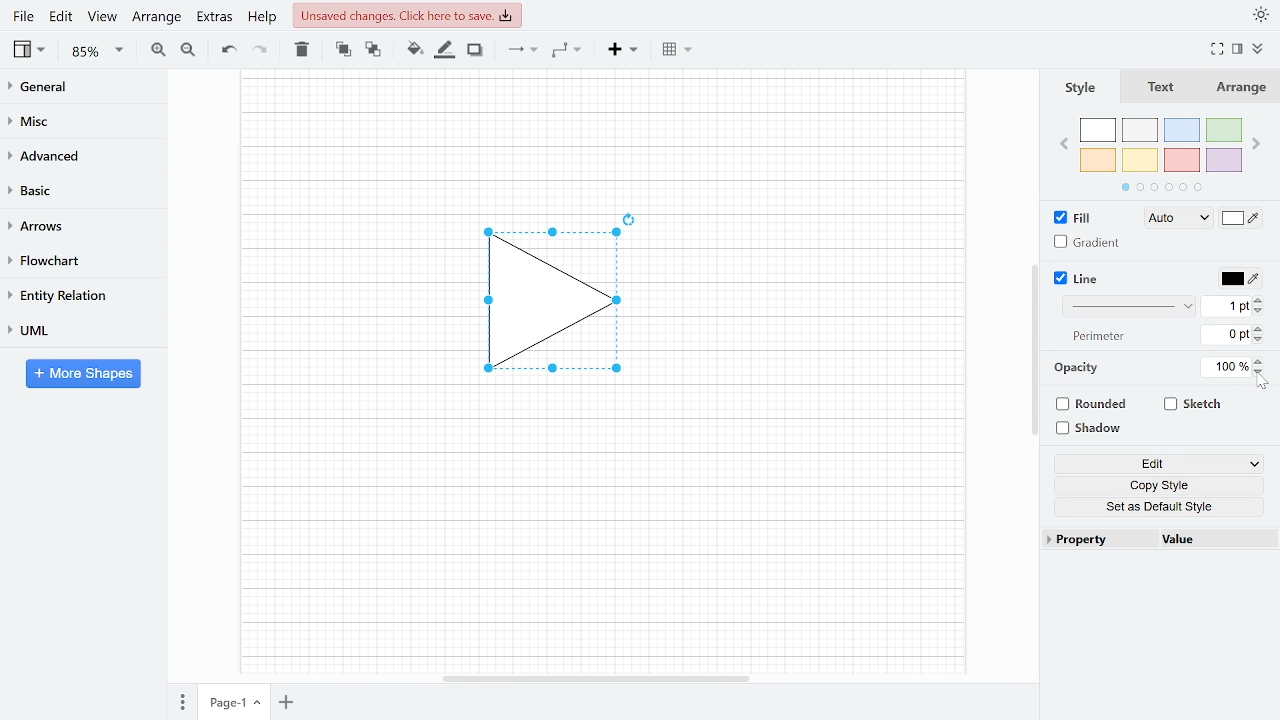 The height and width of the screenshot is (720, 1280). Describe the element at coordinates (679, 48) in the screenshot. I see `Table` at that location.